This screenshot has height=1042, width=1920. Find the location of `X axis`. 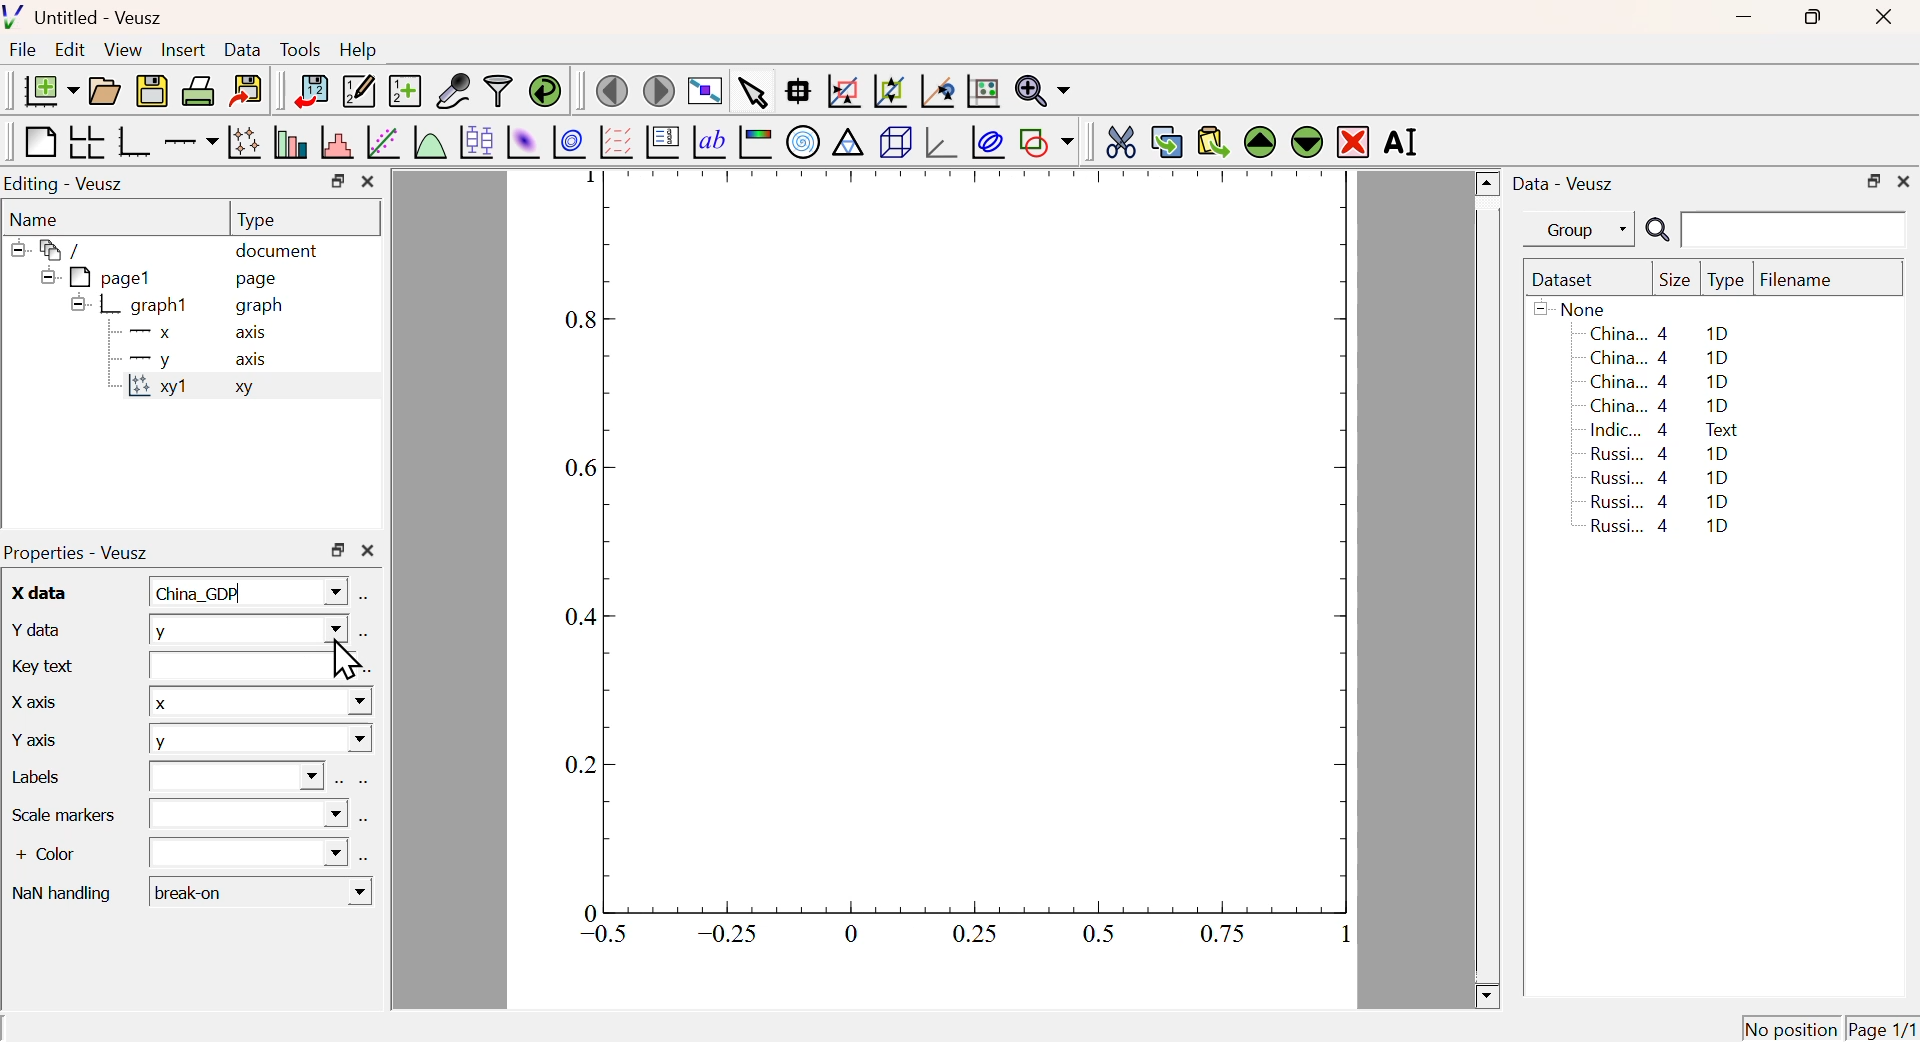

X axis is located at coordinates (30, 699).